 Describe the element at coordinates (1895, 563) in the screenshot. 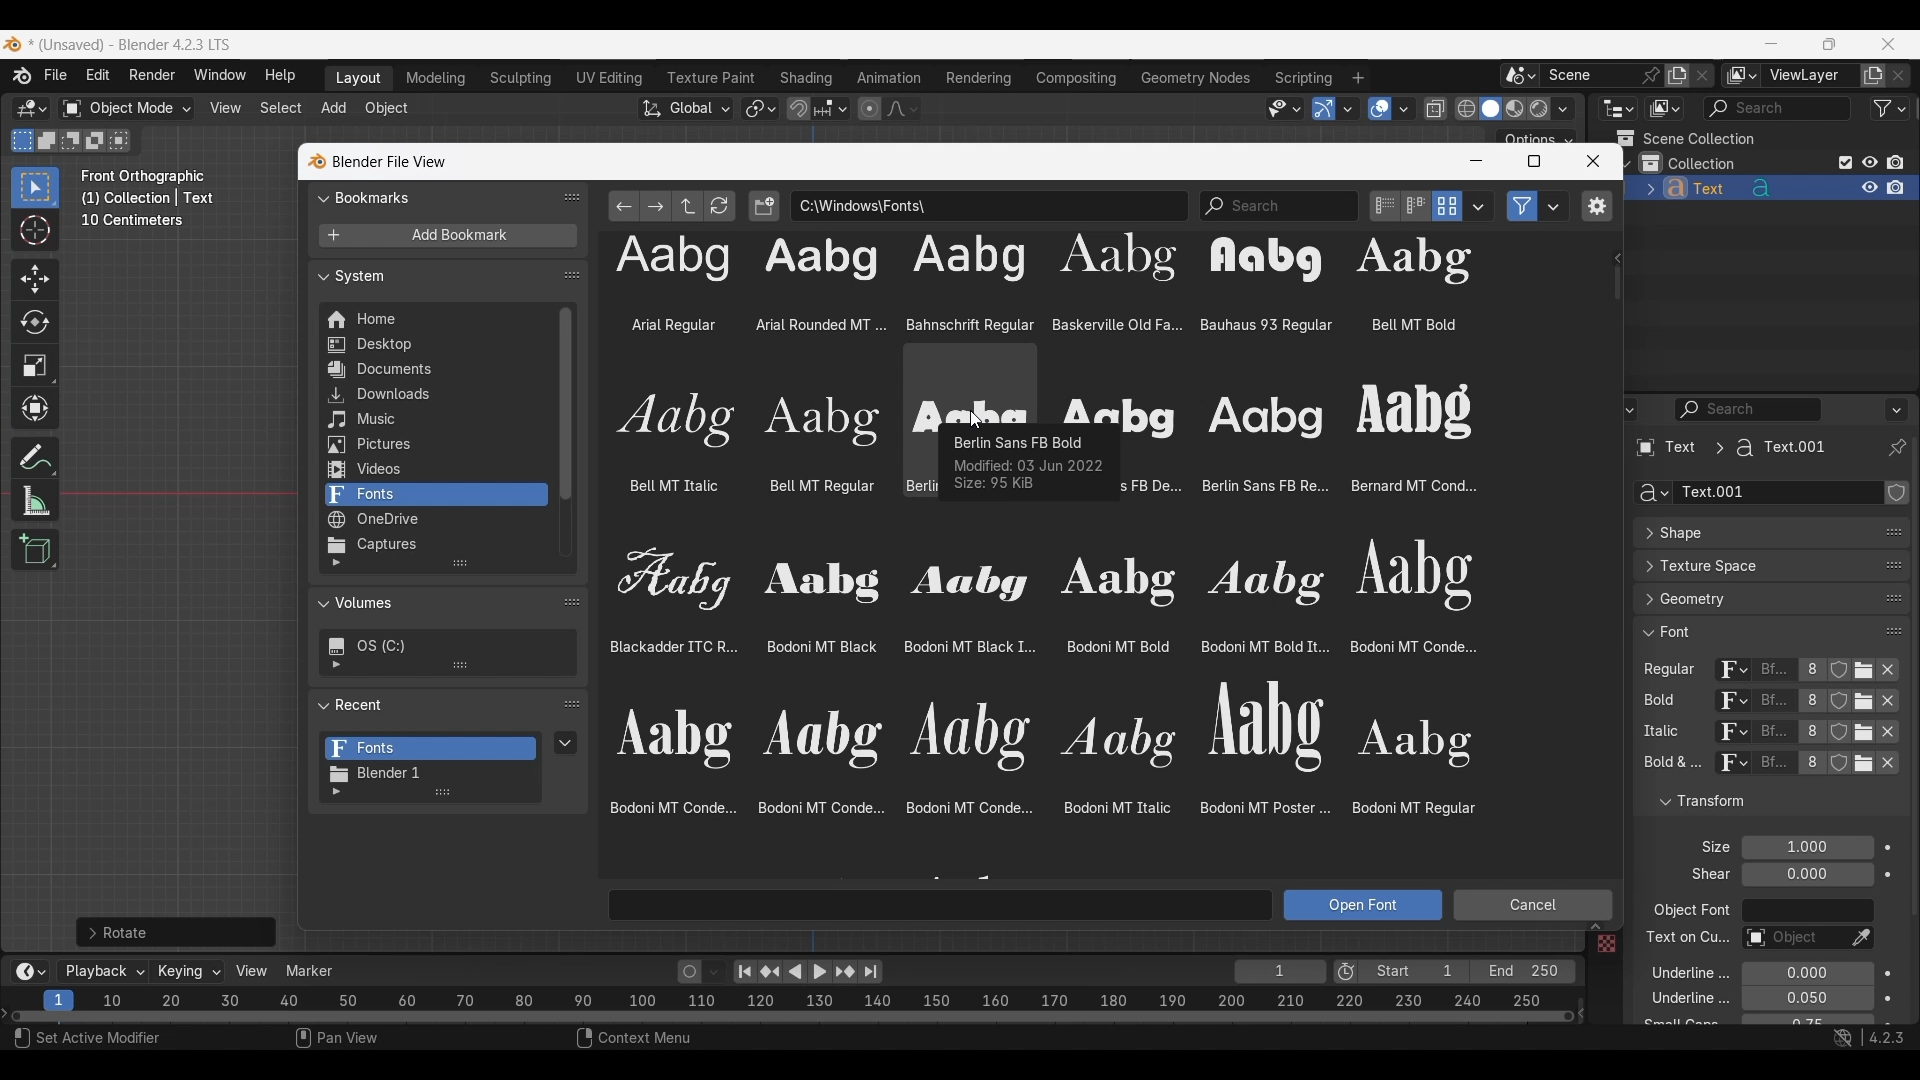

I see `change position` at that location.